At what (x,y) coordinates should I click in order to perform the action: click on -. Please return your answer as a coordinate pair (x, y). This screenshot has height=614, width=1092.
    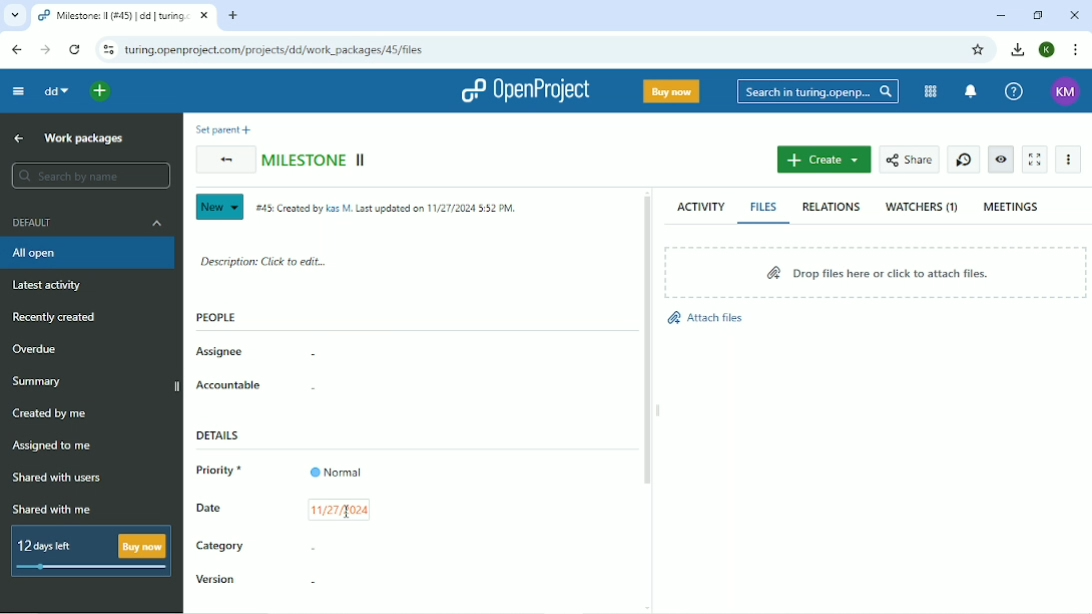
    Looking at the image, I should click on (308, 390).